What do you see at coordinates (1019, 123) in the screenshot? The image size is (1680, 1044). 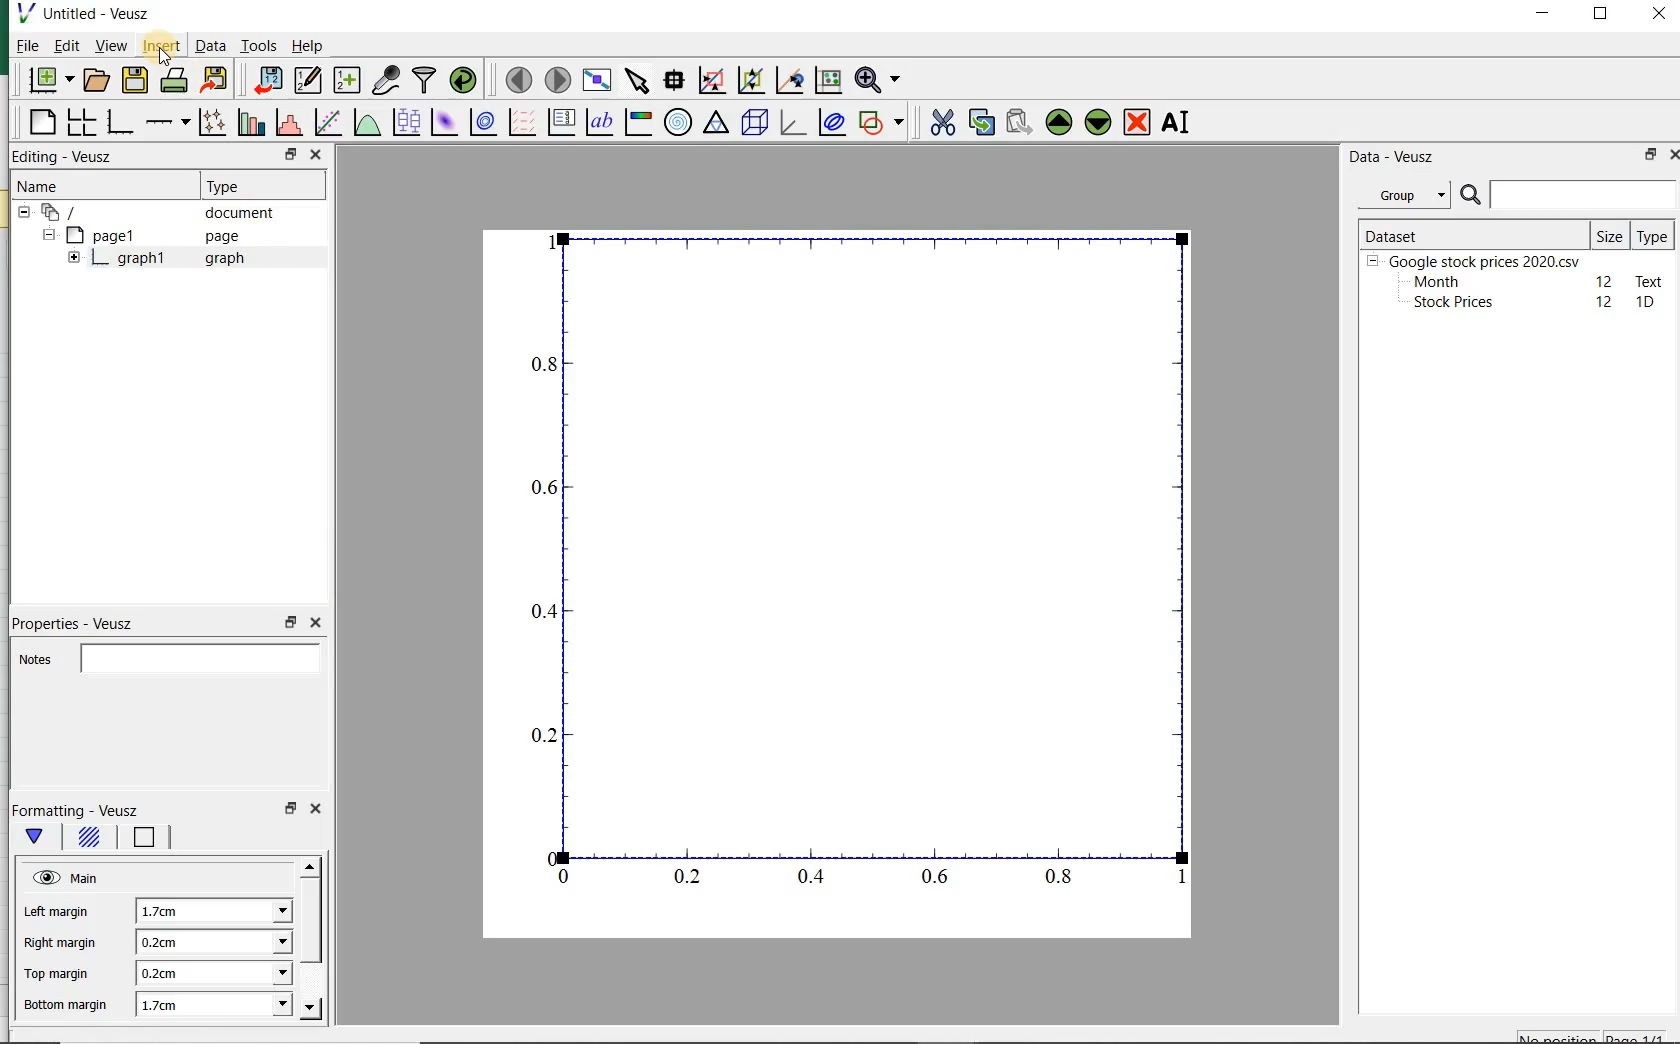 I see `paste widget from the clipboard` at bounding box center [1019, 123].